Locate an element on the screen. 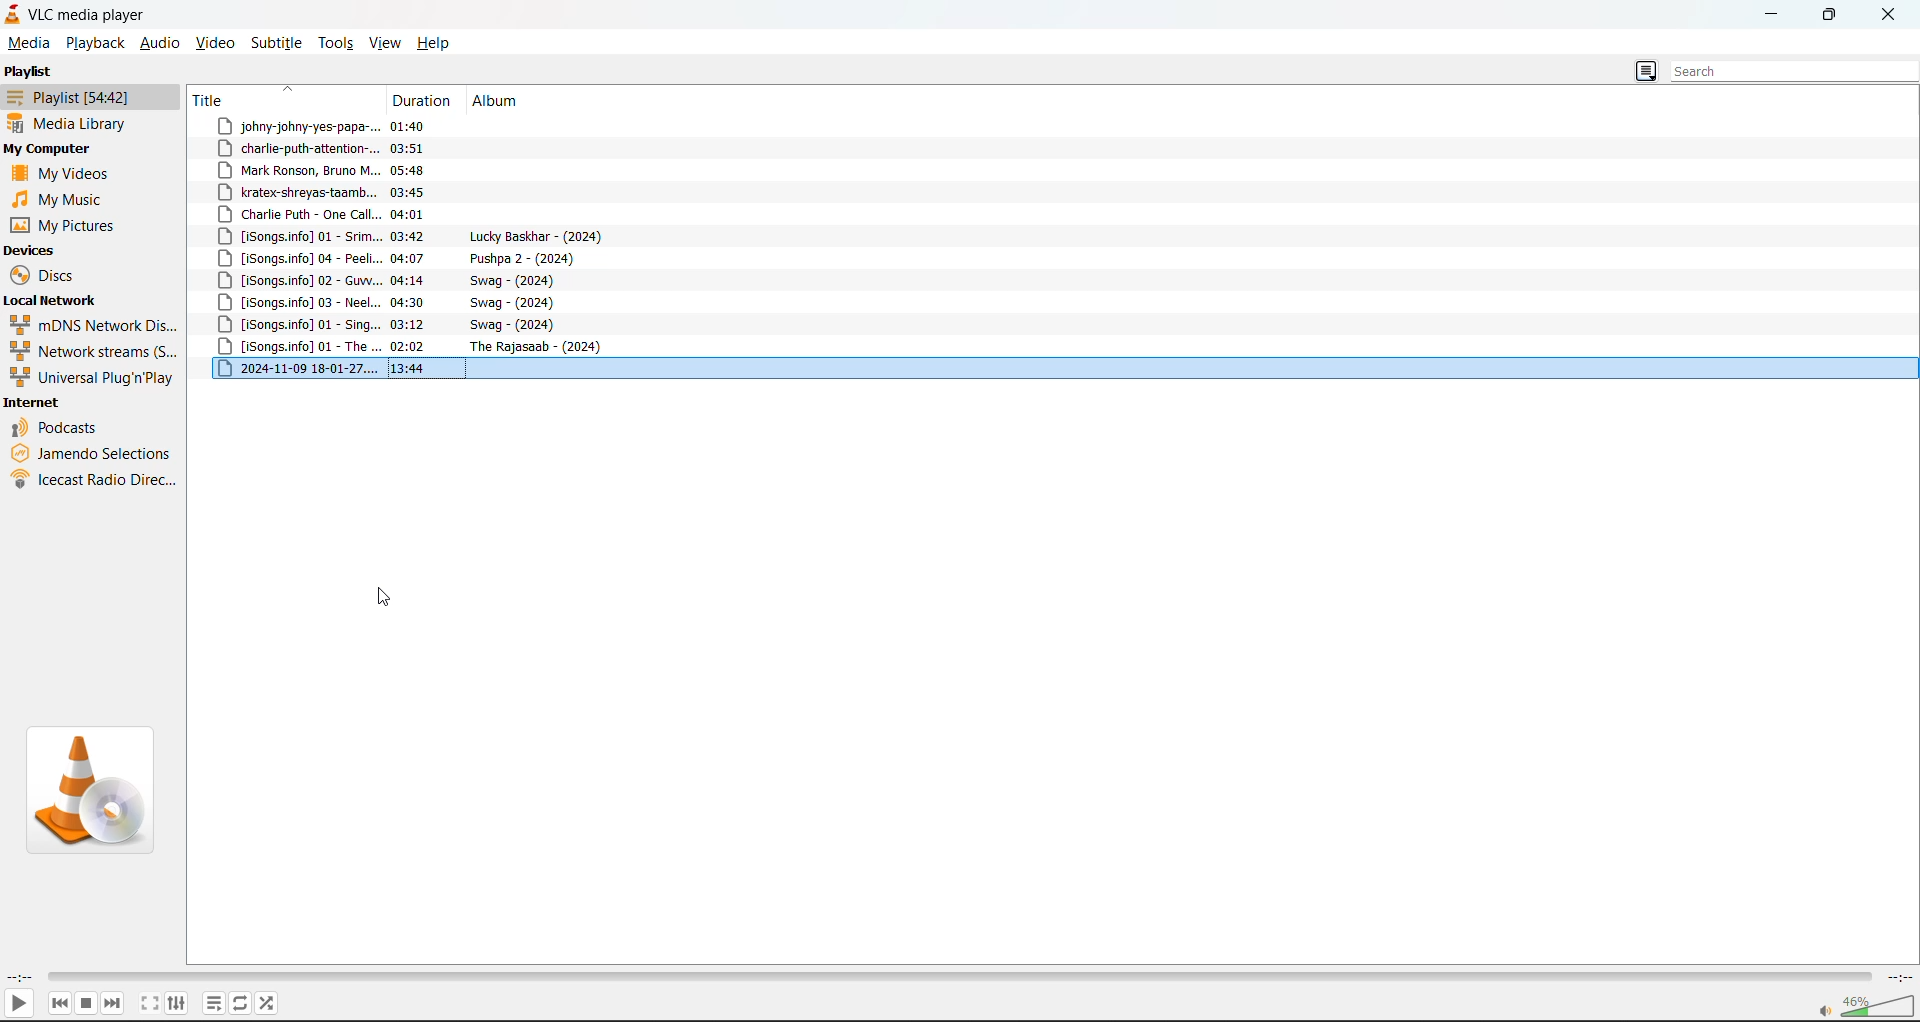  playlist is located at coordinates (81, 97).